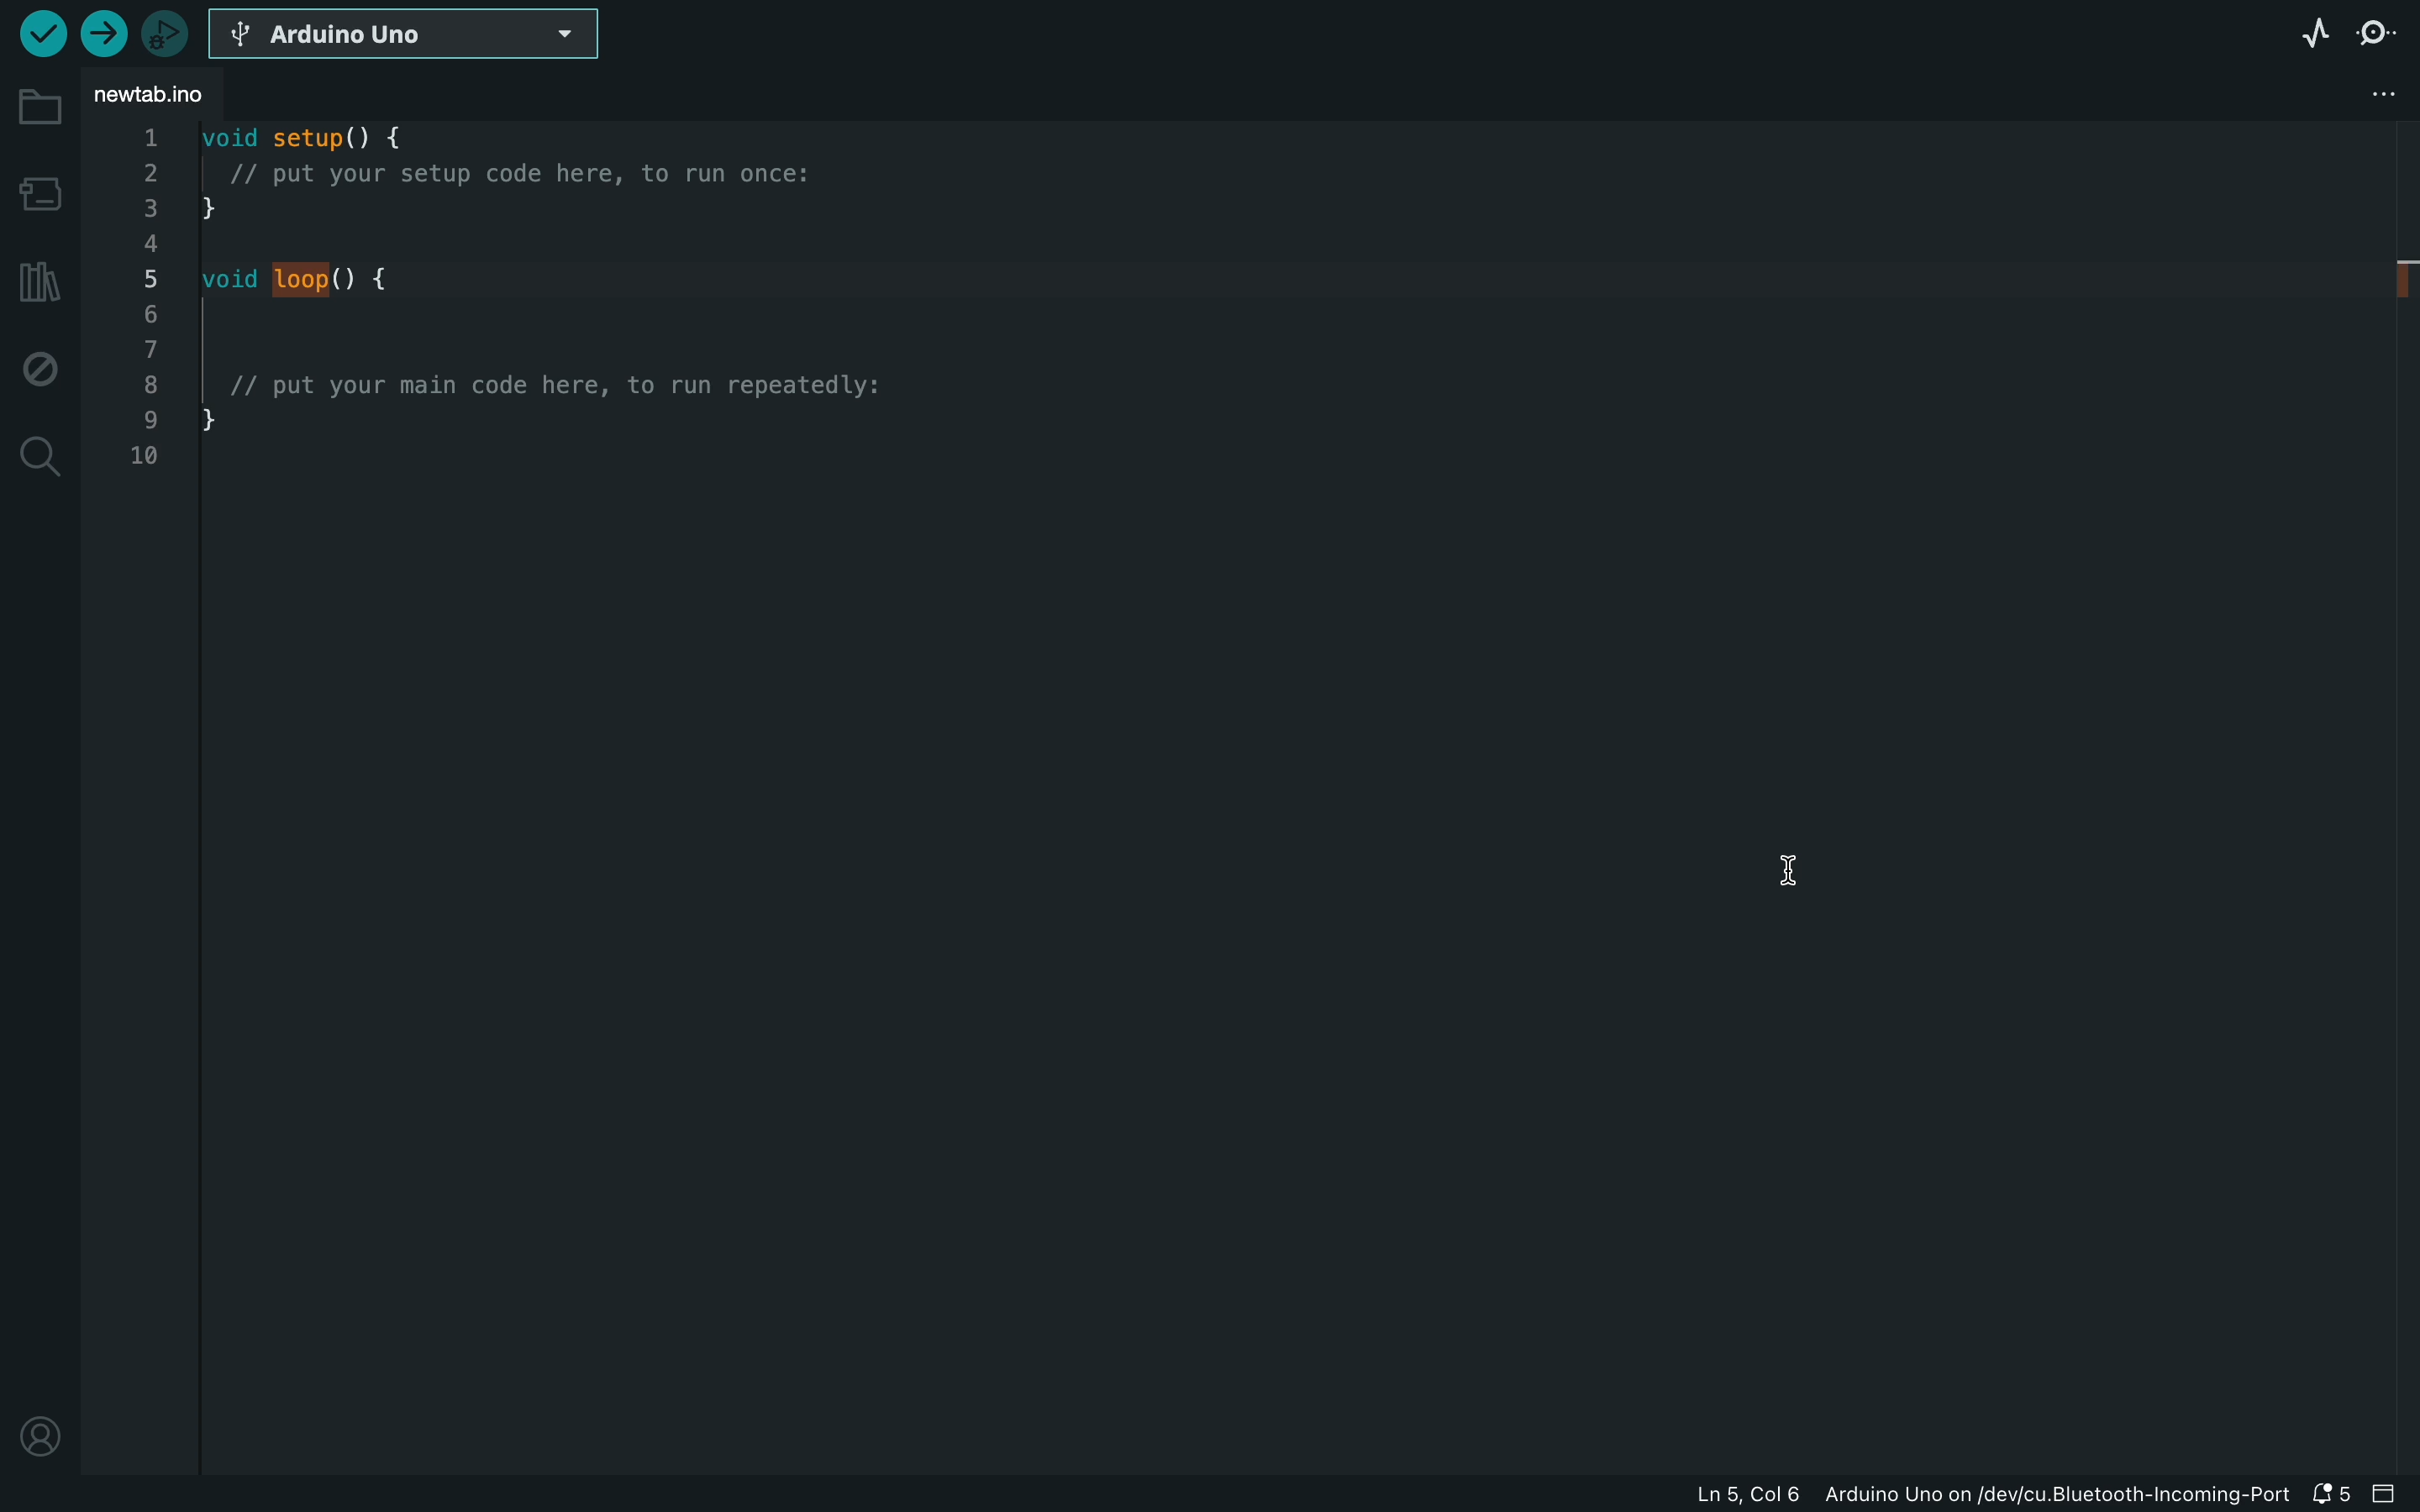 The height and width of the screenshot is (1512, 2420). Describe the element at coordinates (1997, 1488) in the screenshot. I see `file information` at that location.